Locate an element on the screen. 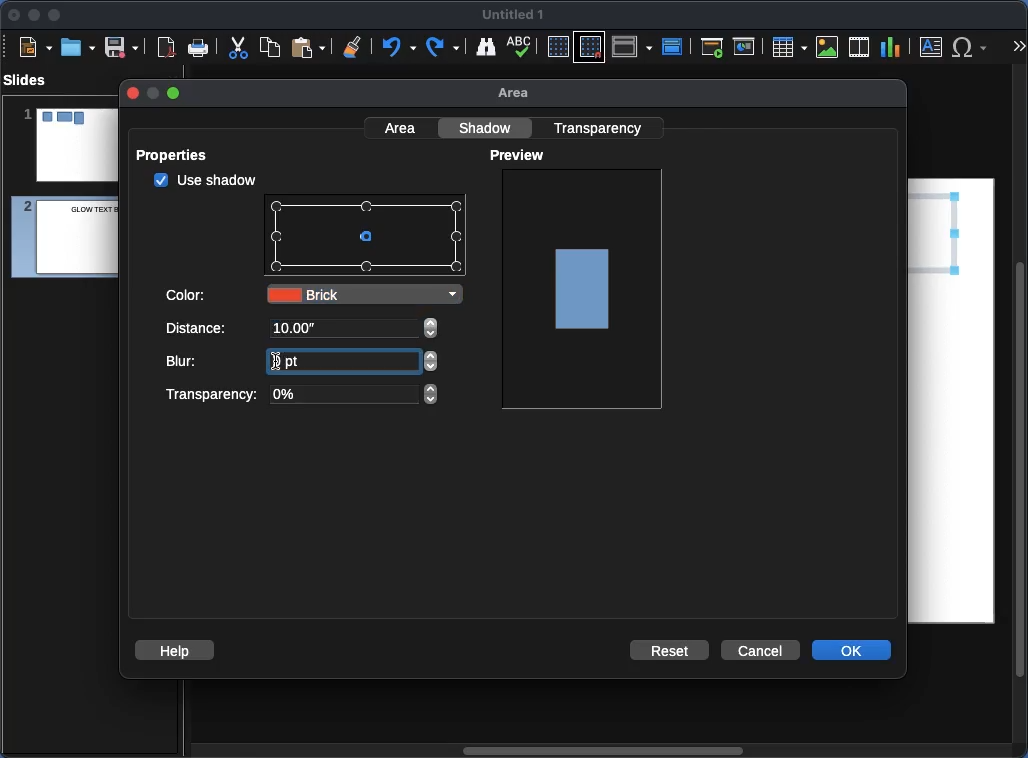  Audio or video is located at coordinates (860, 47).